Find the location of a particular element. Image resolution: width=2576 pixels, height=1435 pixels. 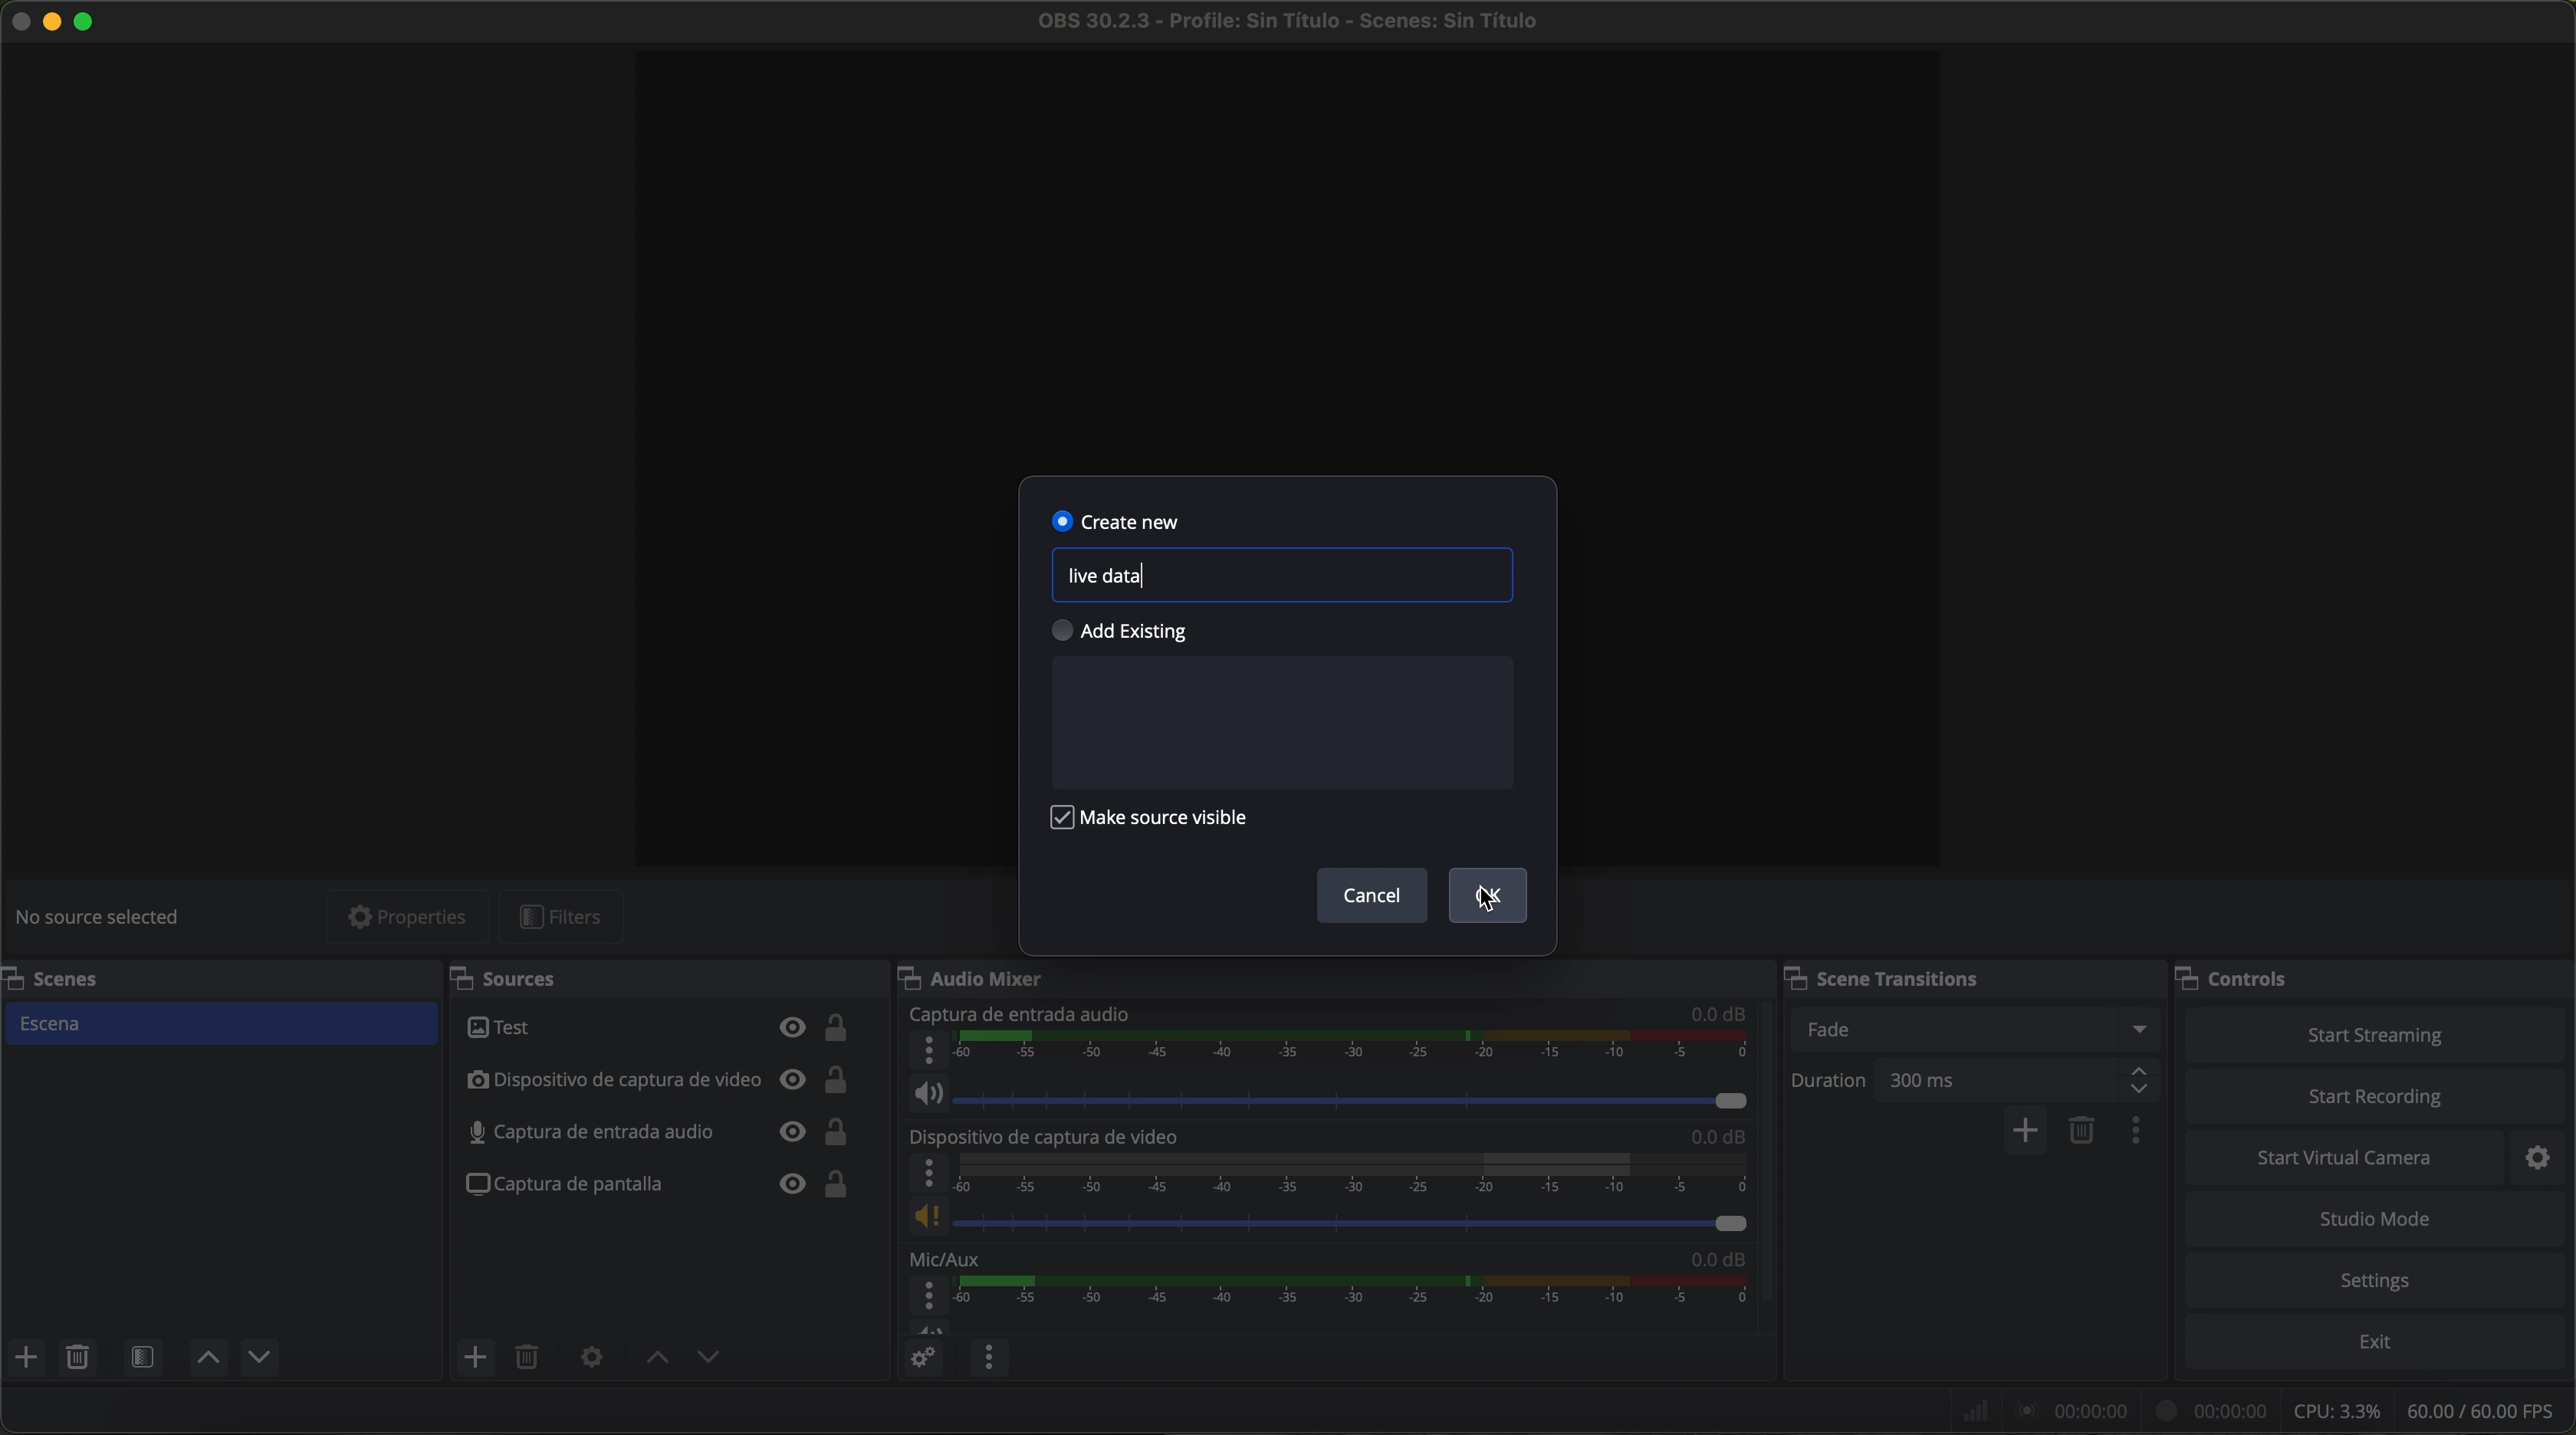

timeline is located at coordinates (1355, 1051).